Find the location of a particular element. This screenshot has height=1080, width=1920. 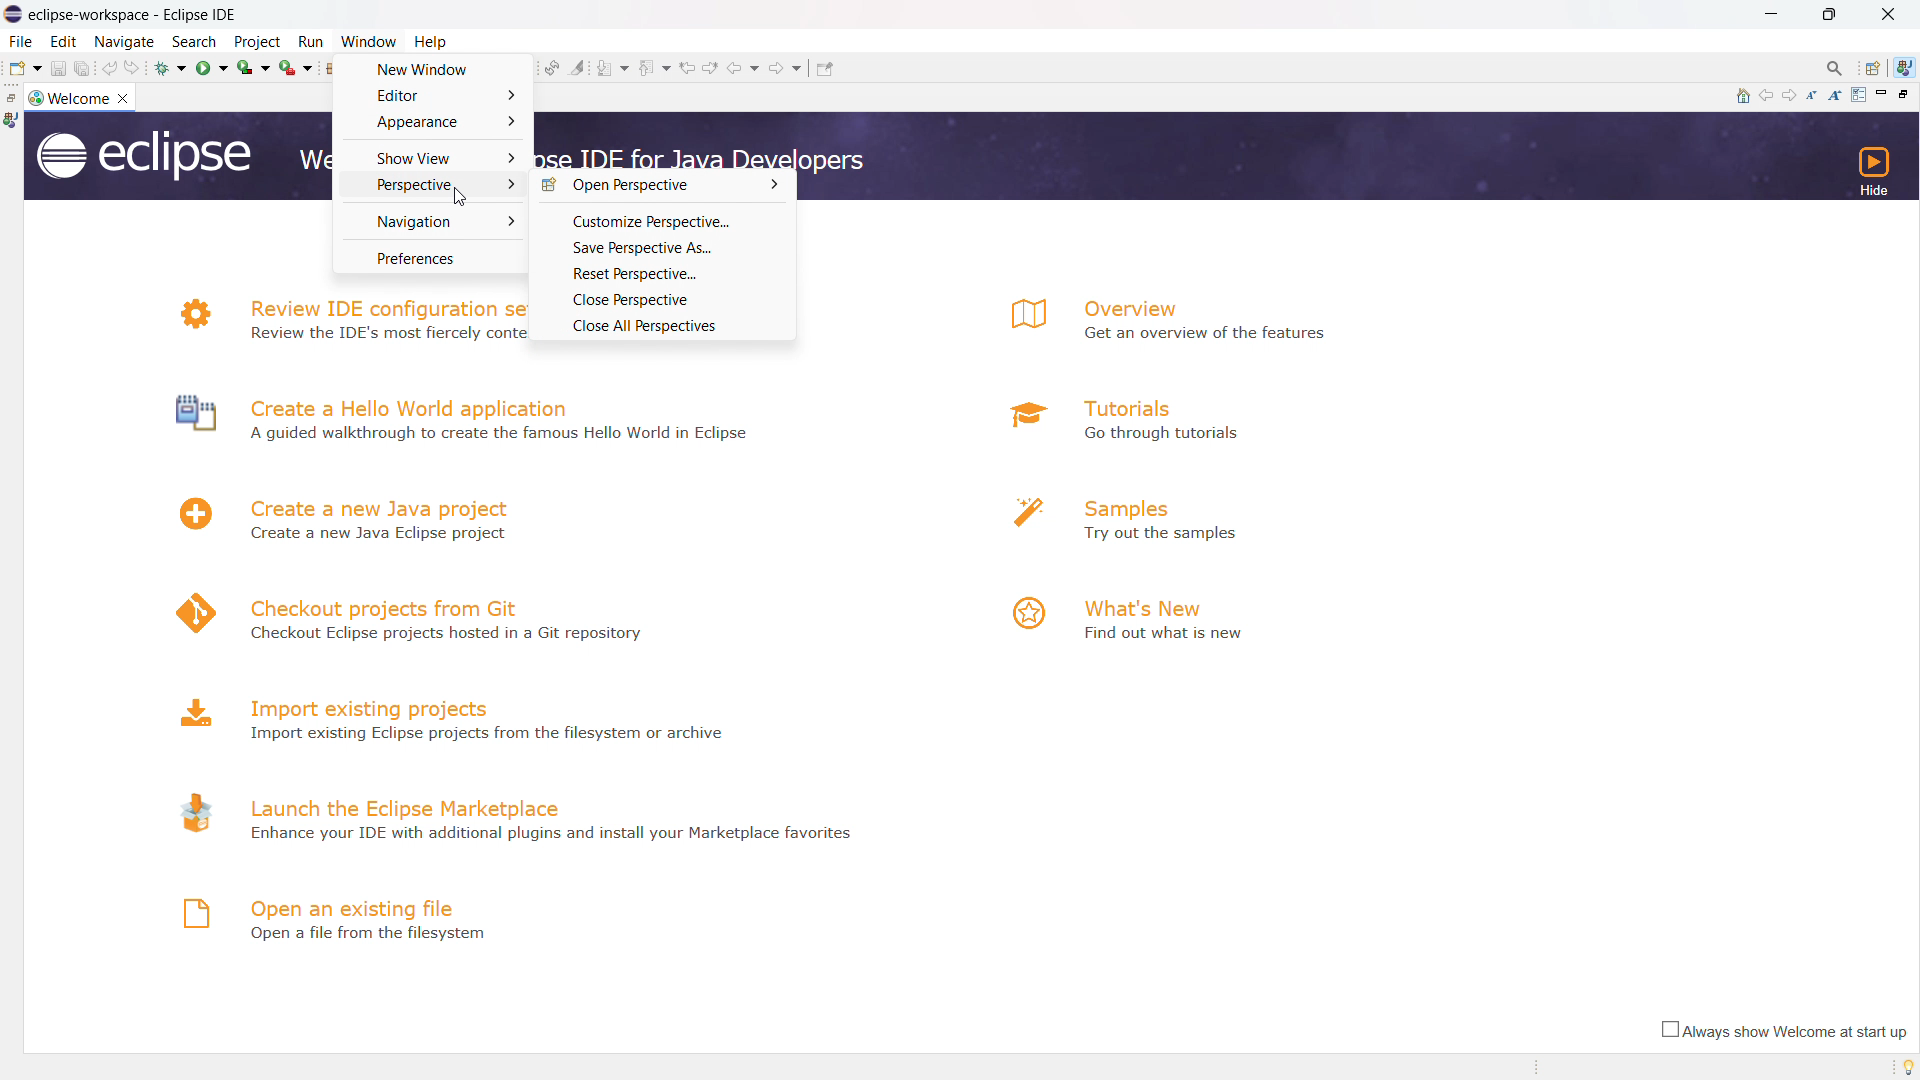

logo is located at coordinates (185, 514).